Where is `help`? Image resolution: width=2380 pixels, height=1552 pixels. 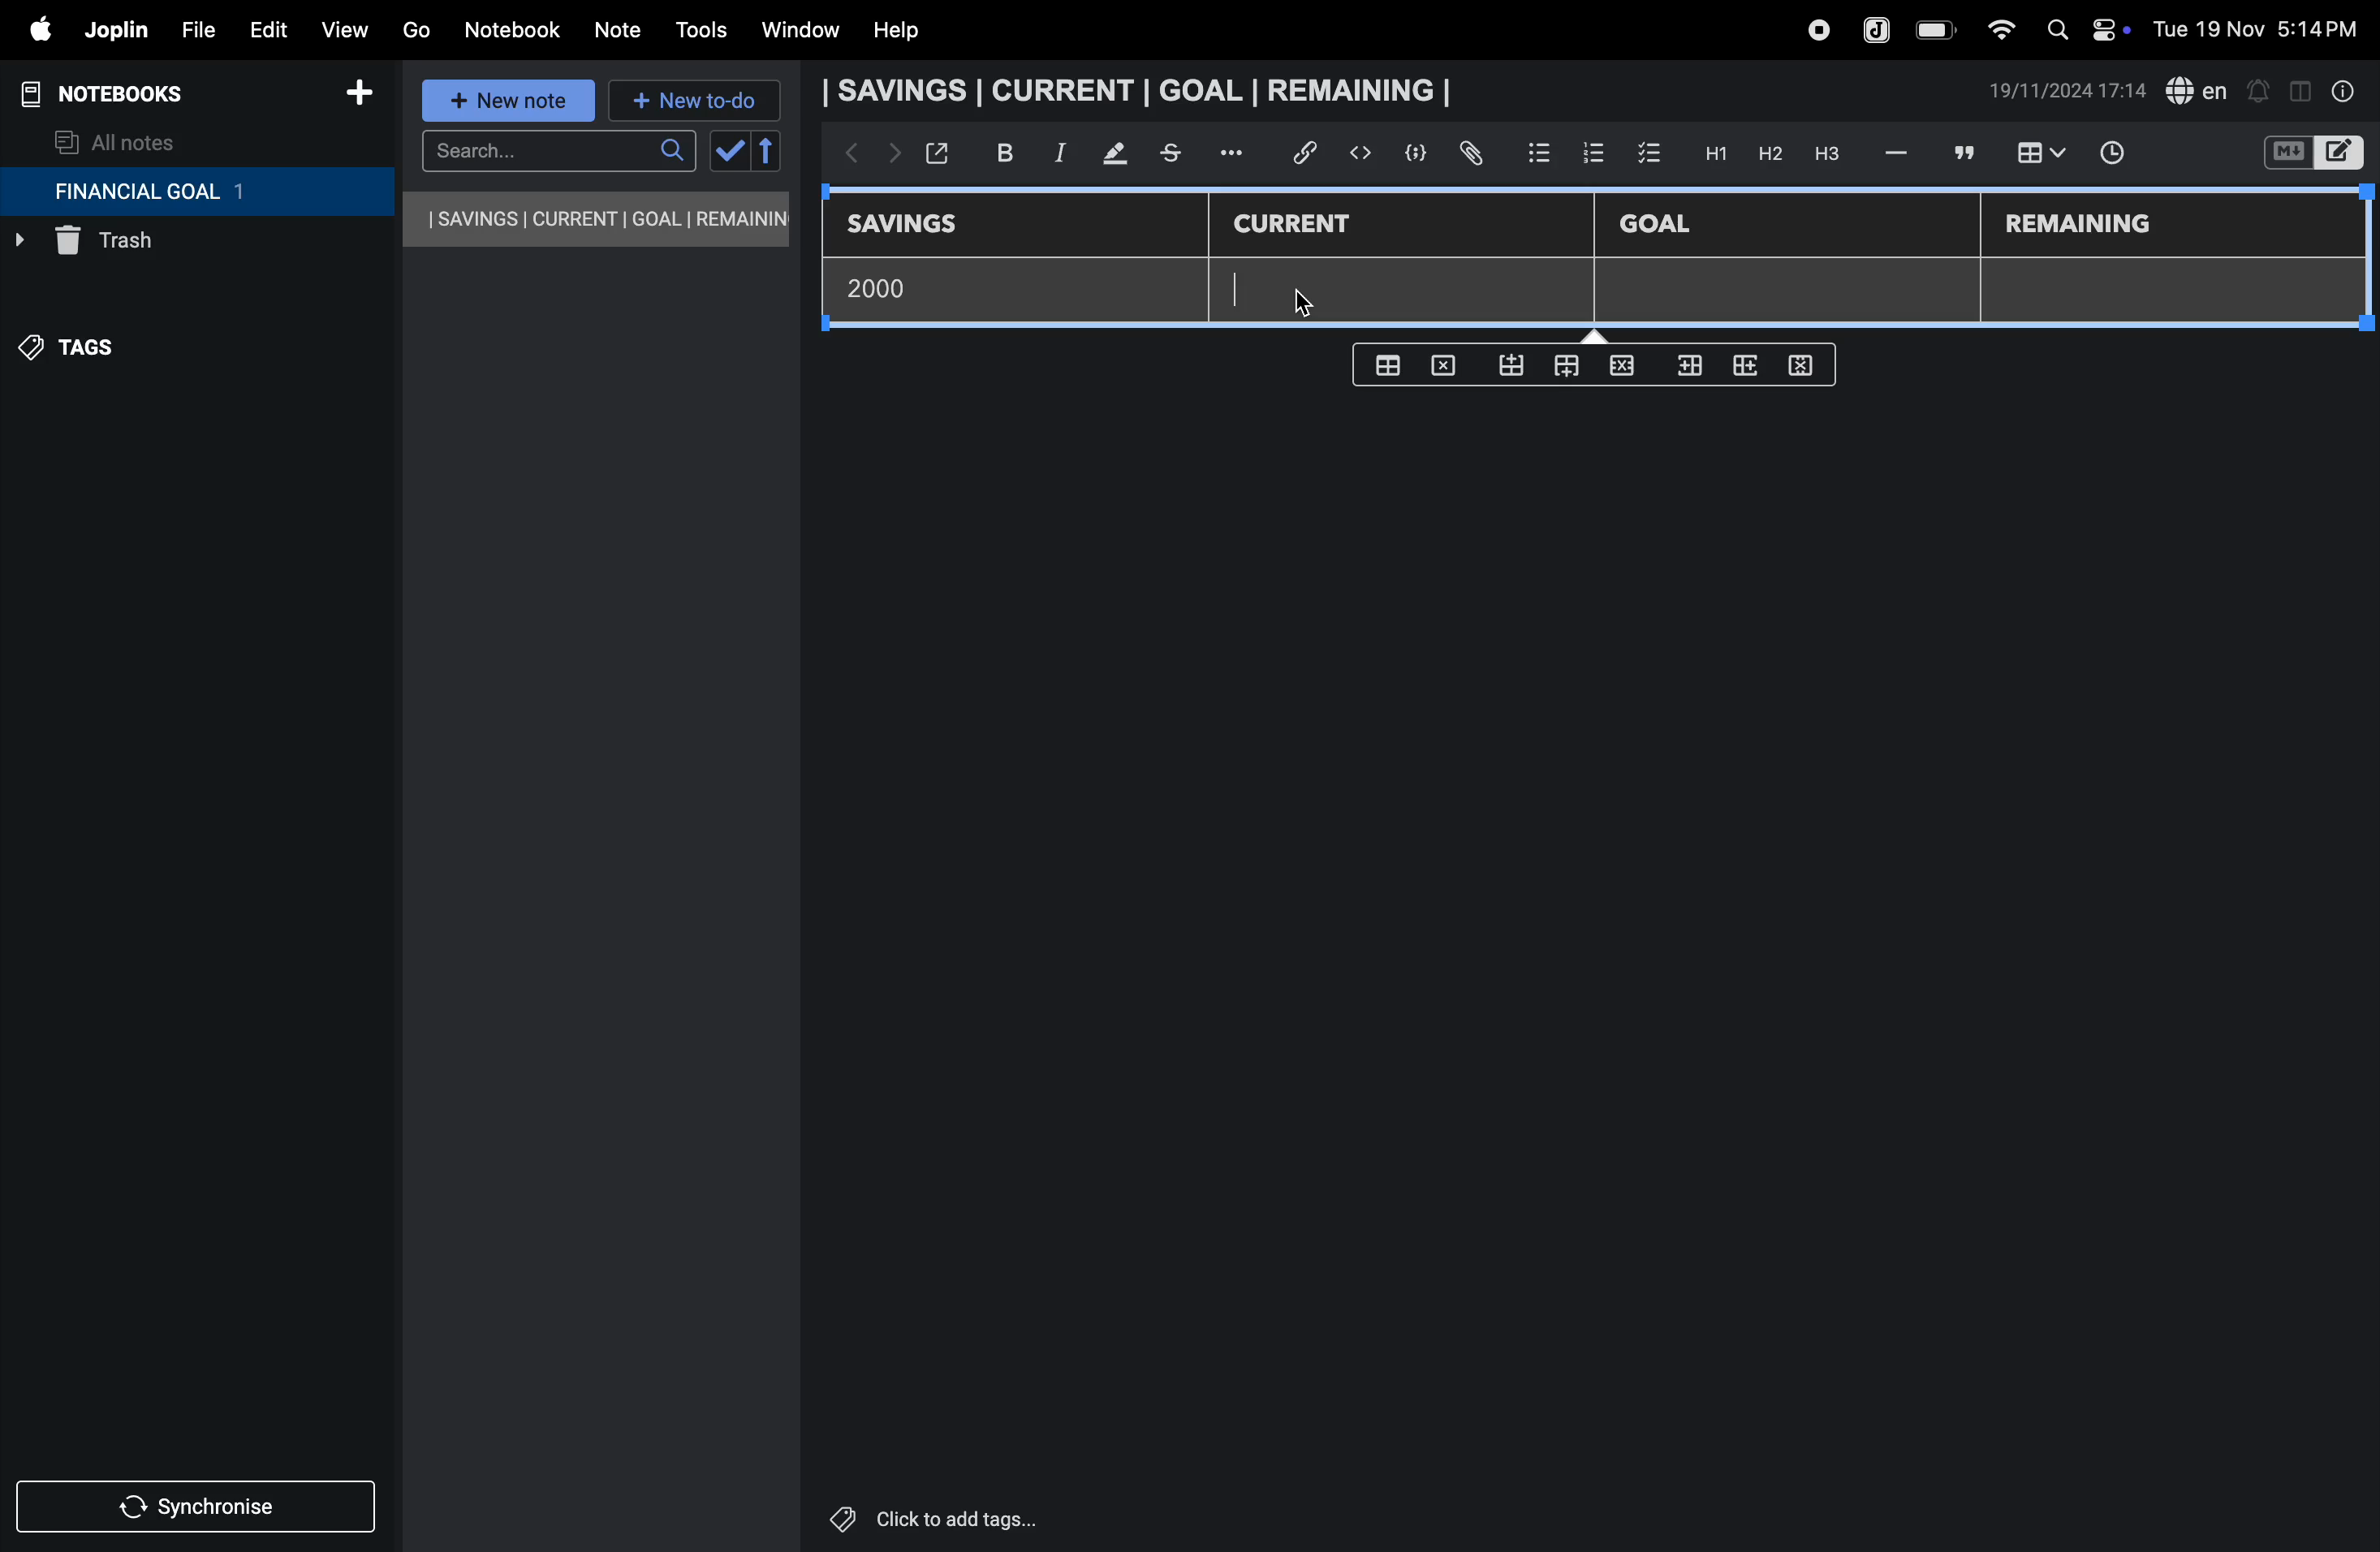
help is located at coordinates (911, 31).